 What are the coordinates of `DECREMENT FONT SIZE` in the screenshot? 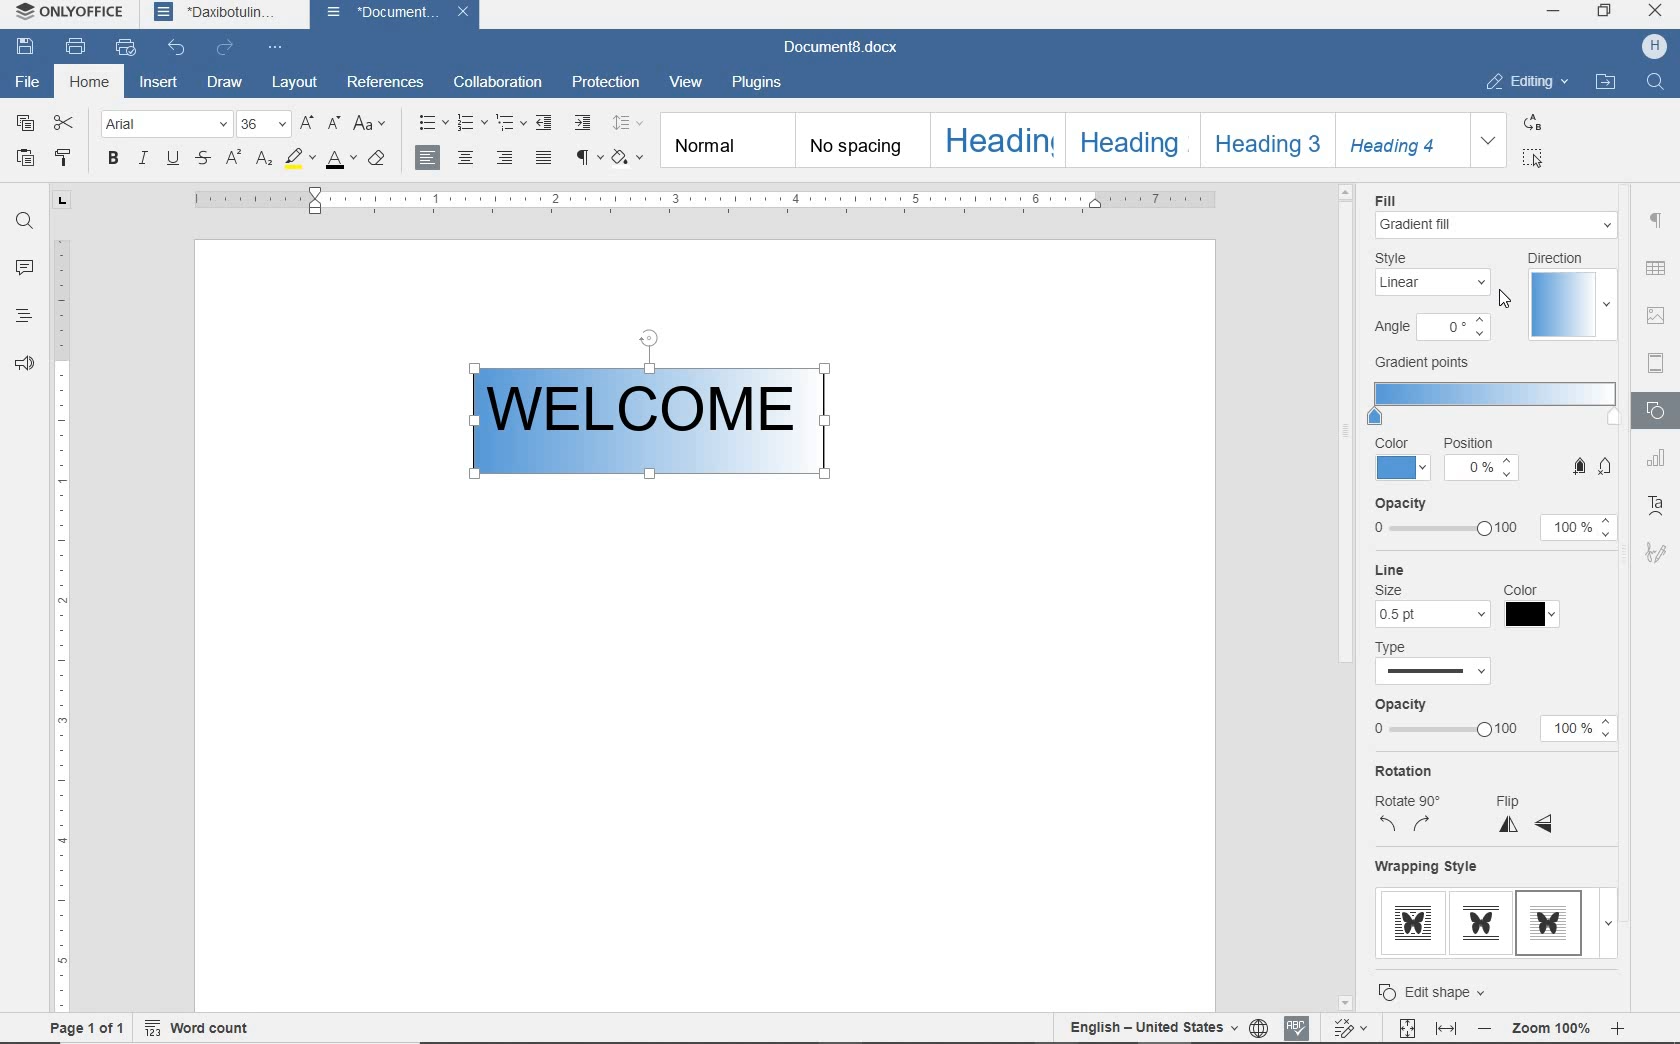 It's located at (335, 124).